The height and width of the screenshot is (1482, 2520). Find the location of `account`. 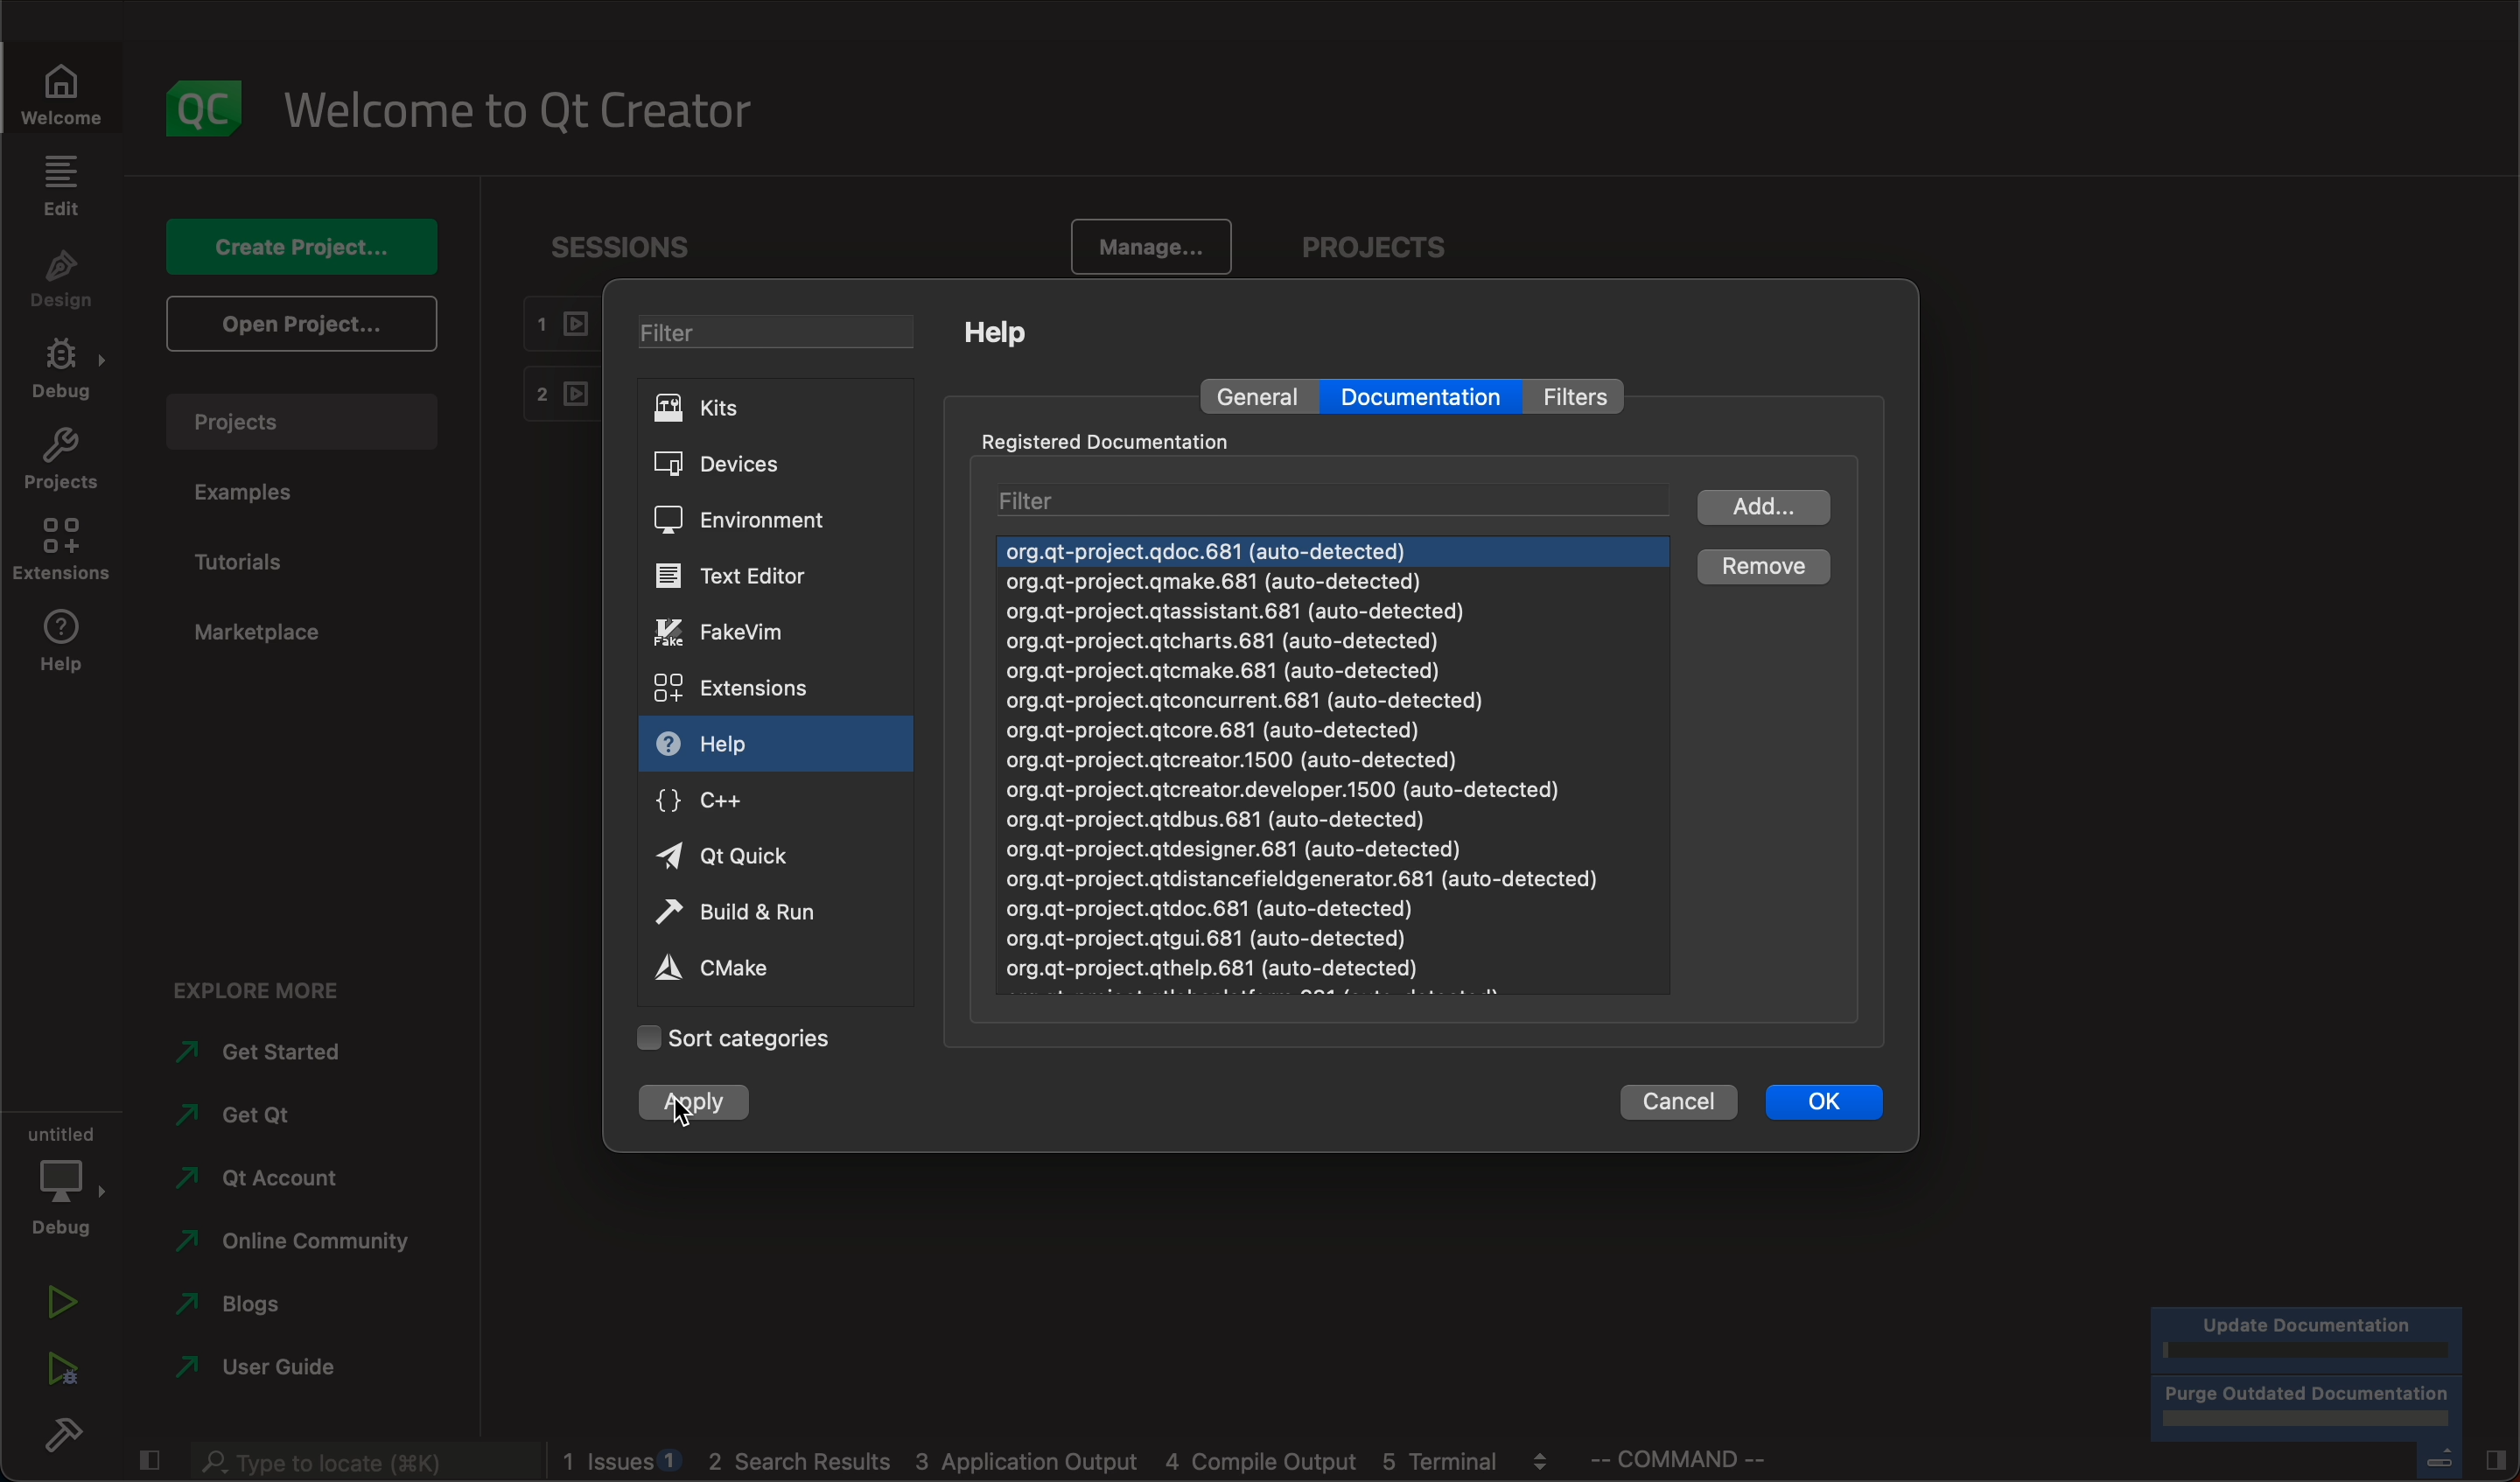

account is located at coordinates (265, 1181).